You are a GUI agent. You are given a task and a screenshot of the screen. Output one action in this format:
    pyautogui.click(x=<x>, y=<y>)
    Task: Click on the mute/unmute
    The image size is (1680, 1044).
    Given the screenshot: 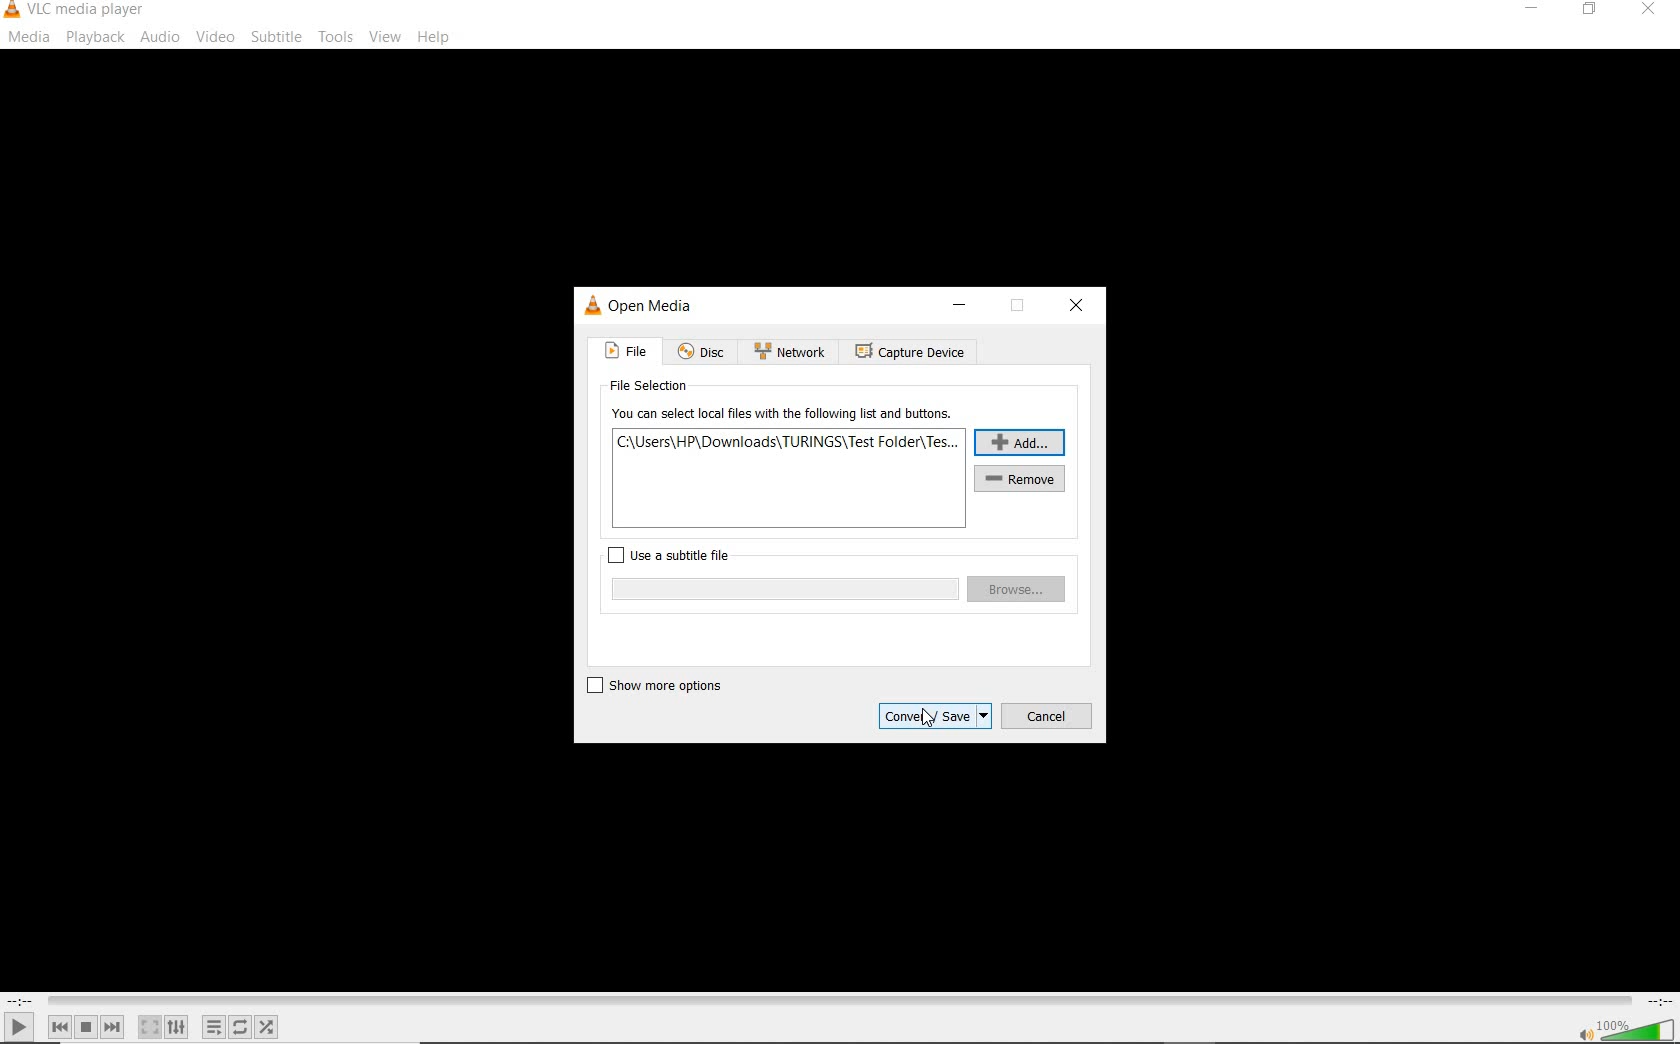 What is the action you would take?
    pyautogui.click(x=1584, y=1033)
    